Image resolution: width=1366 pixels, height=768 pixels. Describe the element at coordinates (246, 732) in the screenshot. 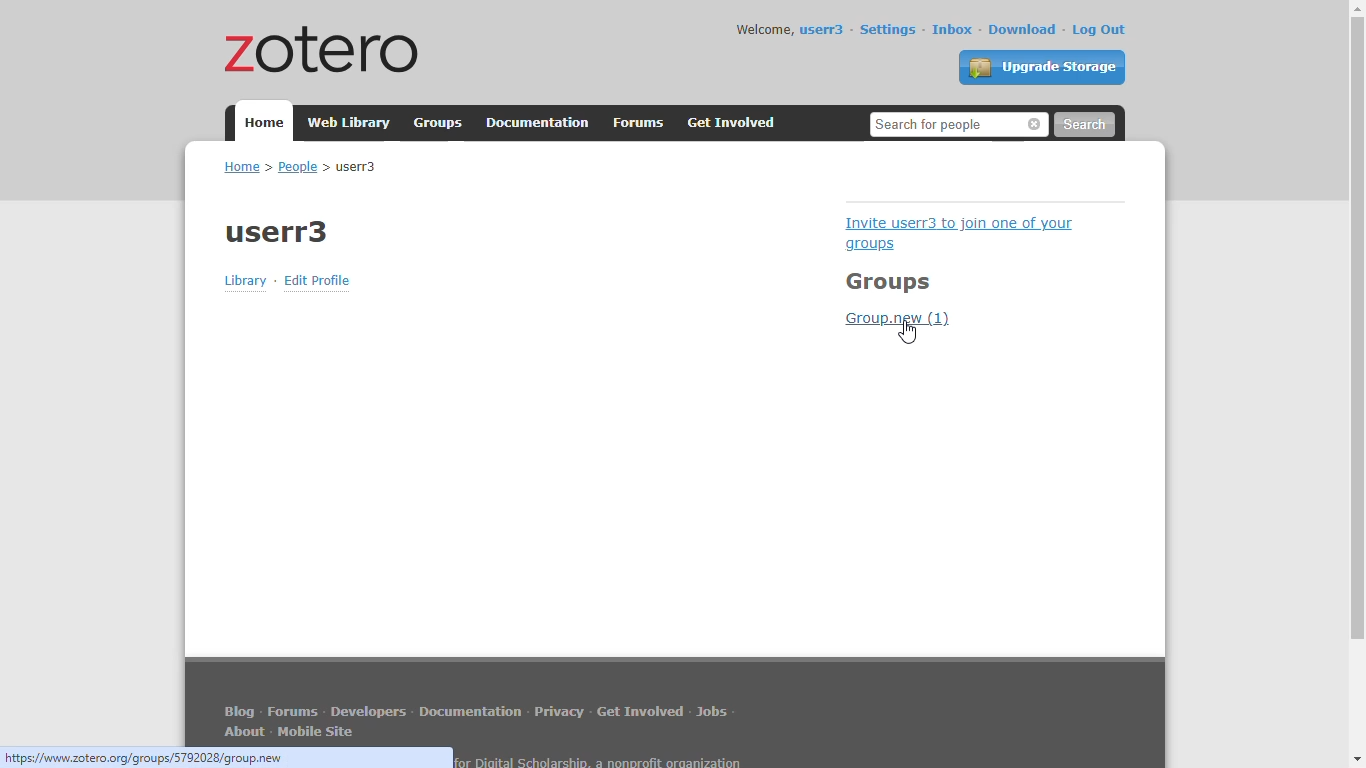

I see `about` at that location.